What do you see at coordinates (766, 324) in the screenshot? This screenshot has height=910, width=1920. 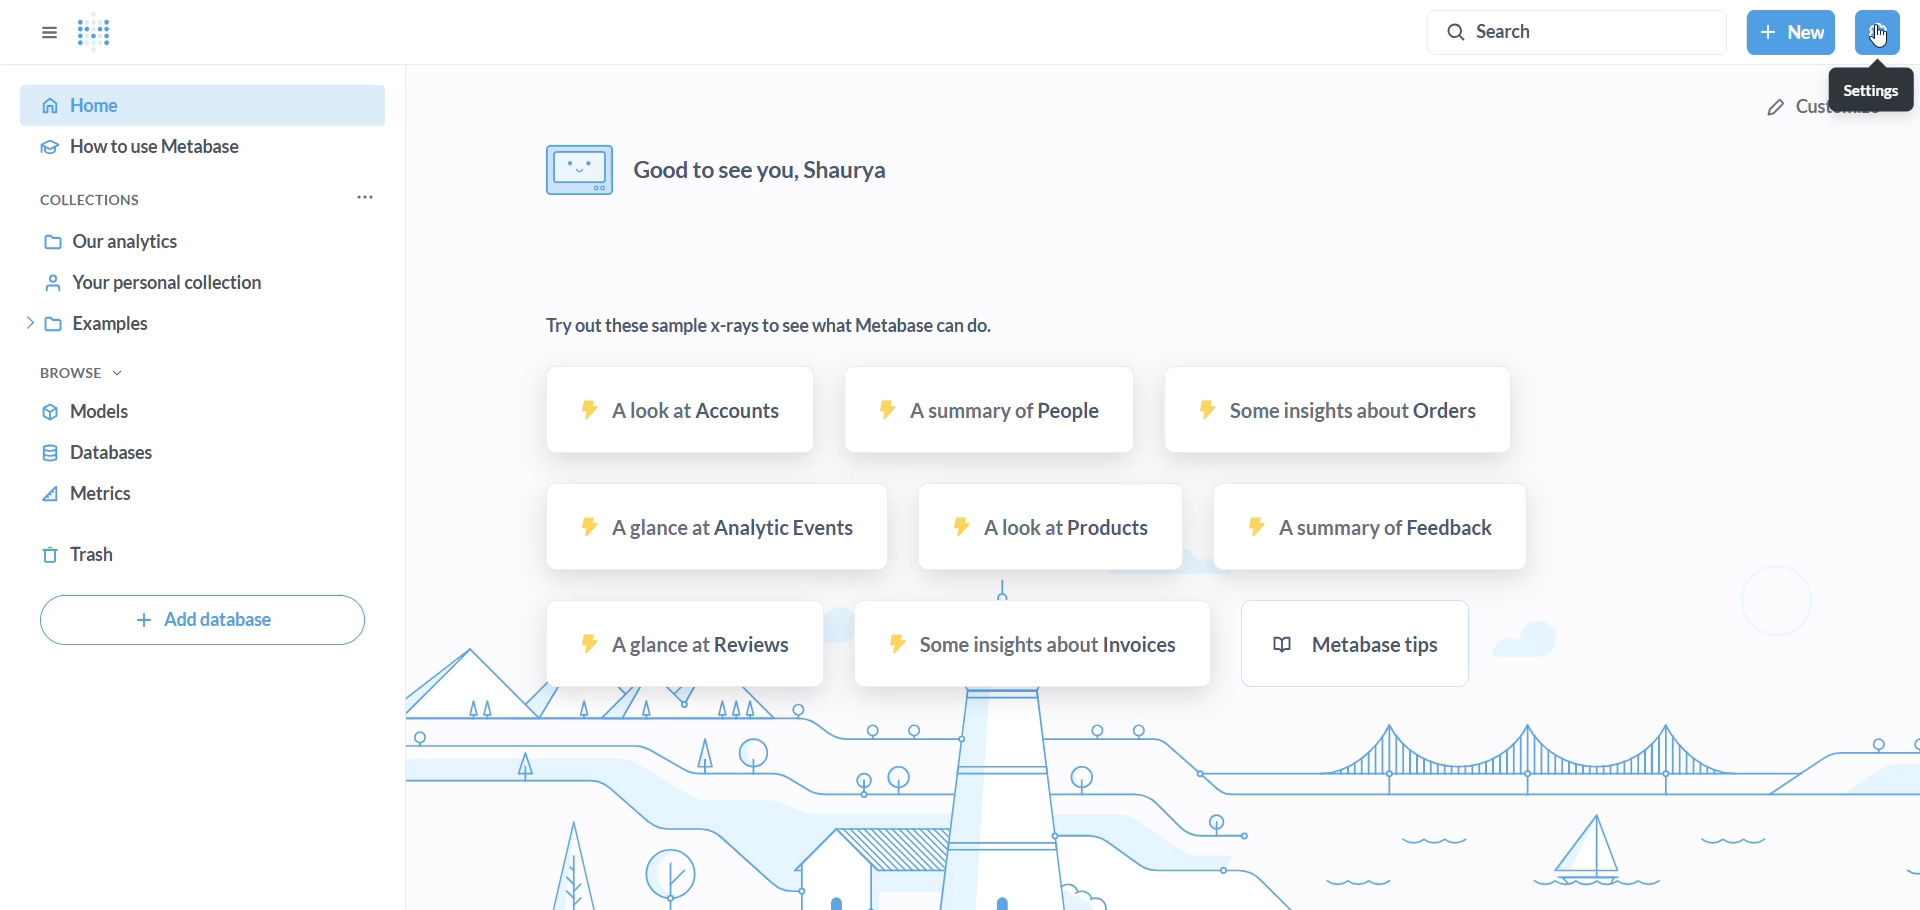 I see `Try out these sample x-rays to see what Metabase can do.` at bounding box center [766, 324].